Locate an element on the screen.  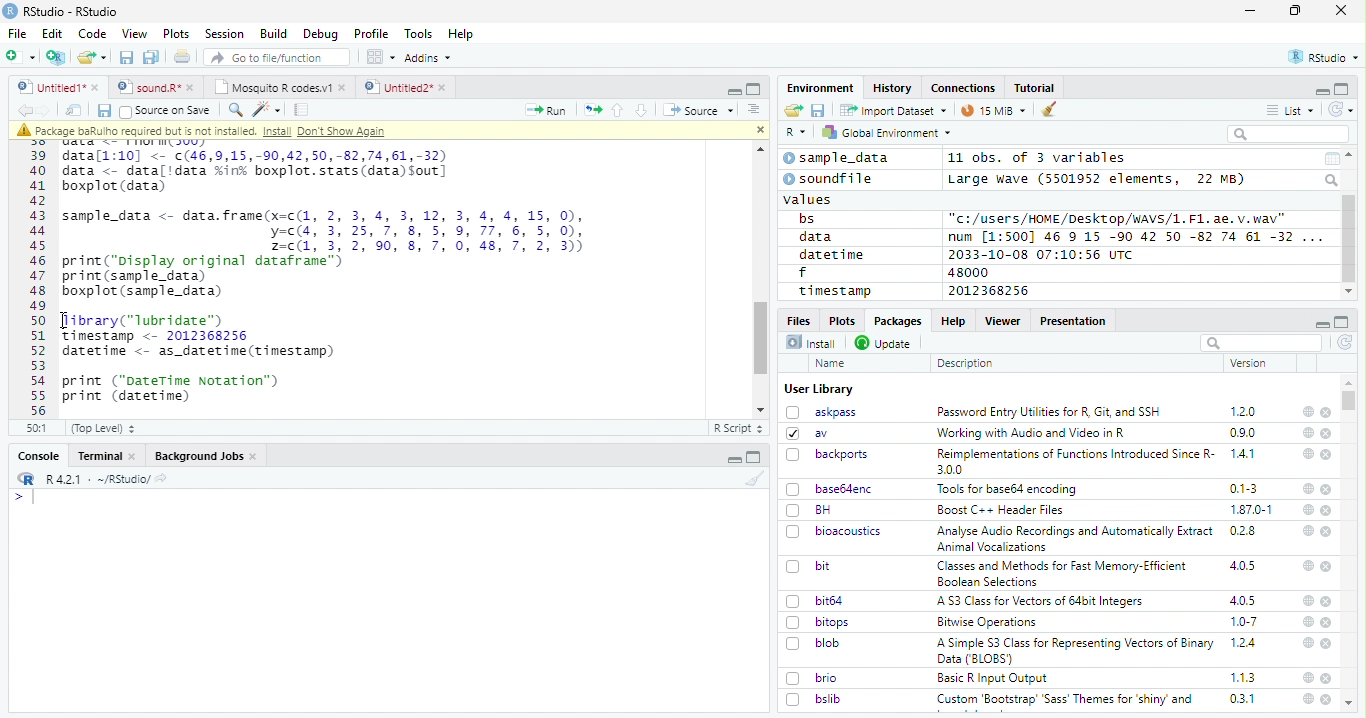
Version is located at coordinates (1252, 363).